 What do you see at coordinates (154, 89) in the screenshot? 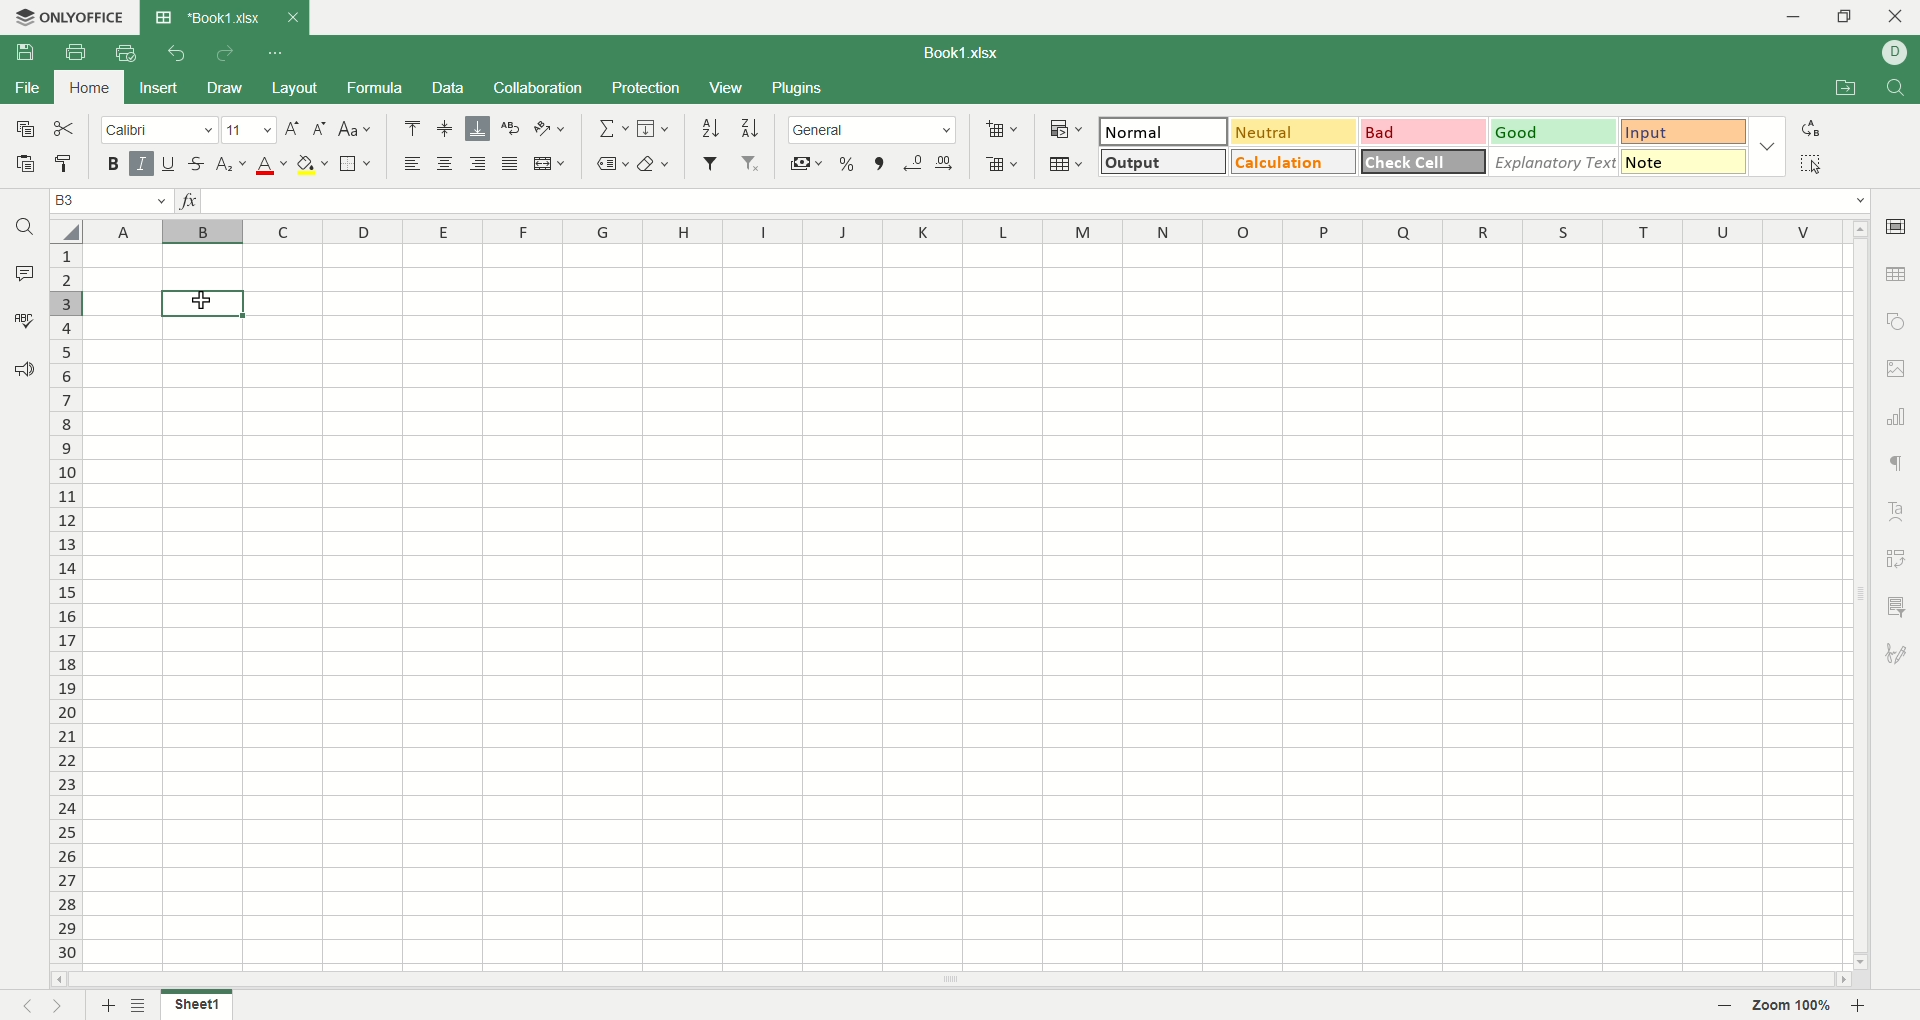
I see `insert` at bounding box center [154, 89].